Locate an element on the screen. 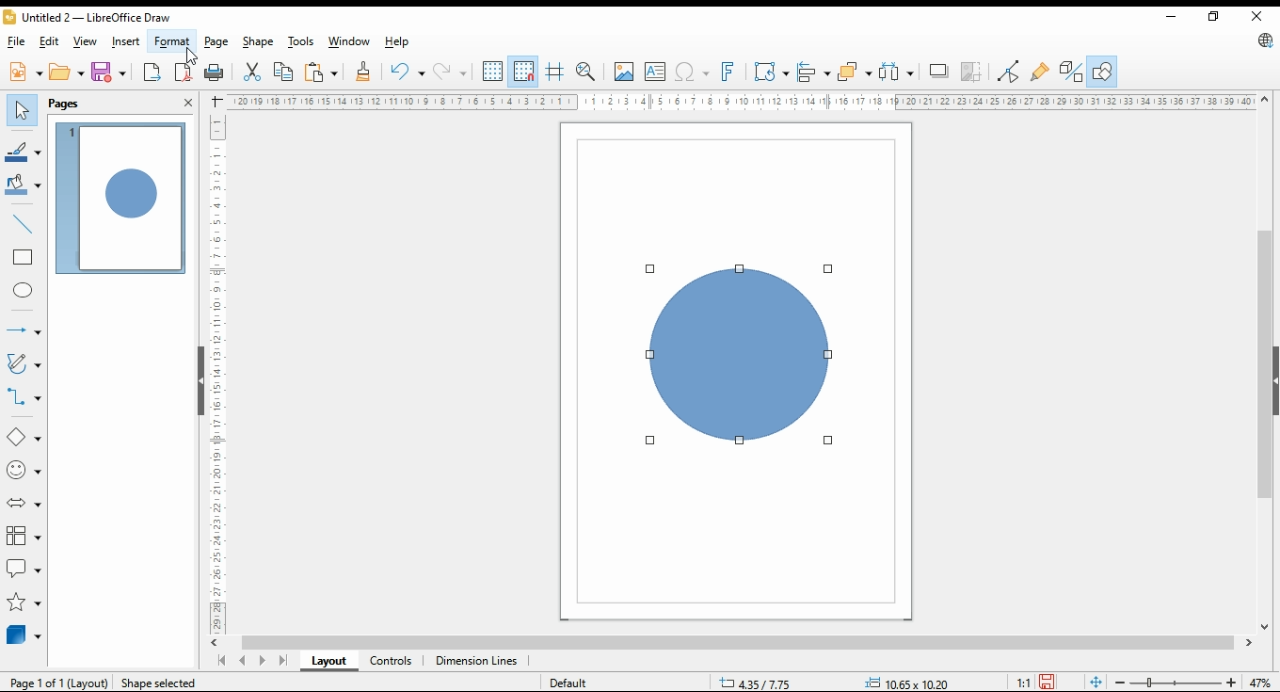 The height and width of the screenshot is (692, 1280). previous page is located at coordinates (243, 660).